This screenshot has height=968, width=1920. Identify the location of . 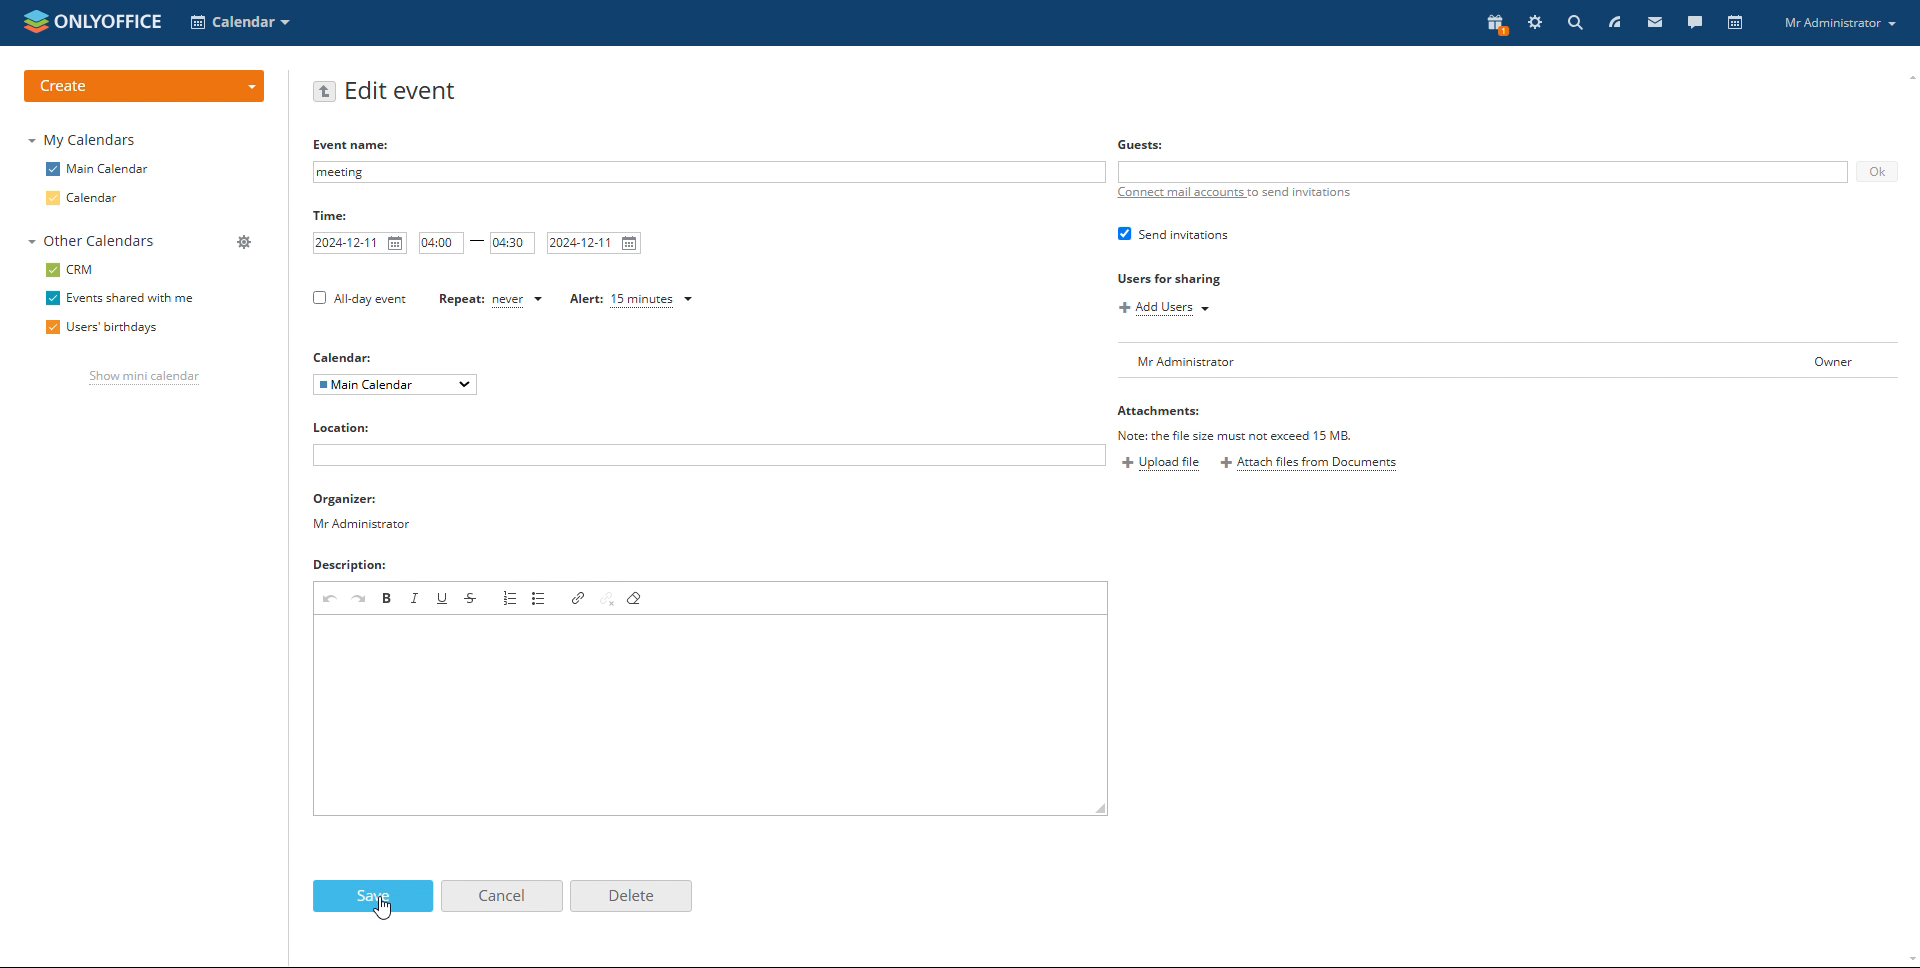
(347, 358).